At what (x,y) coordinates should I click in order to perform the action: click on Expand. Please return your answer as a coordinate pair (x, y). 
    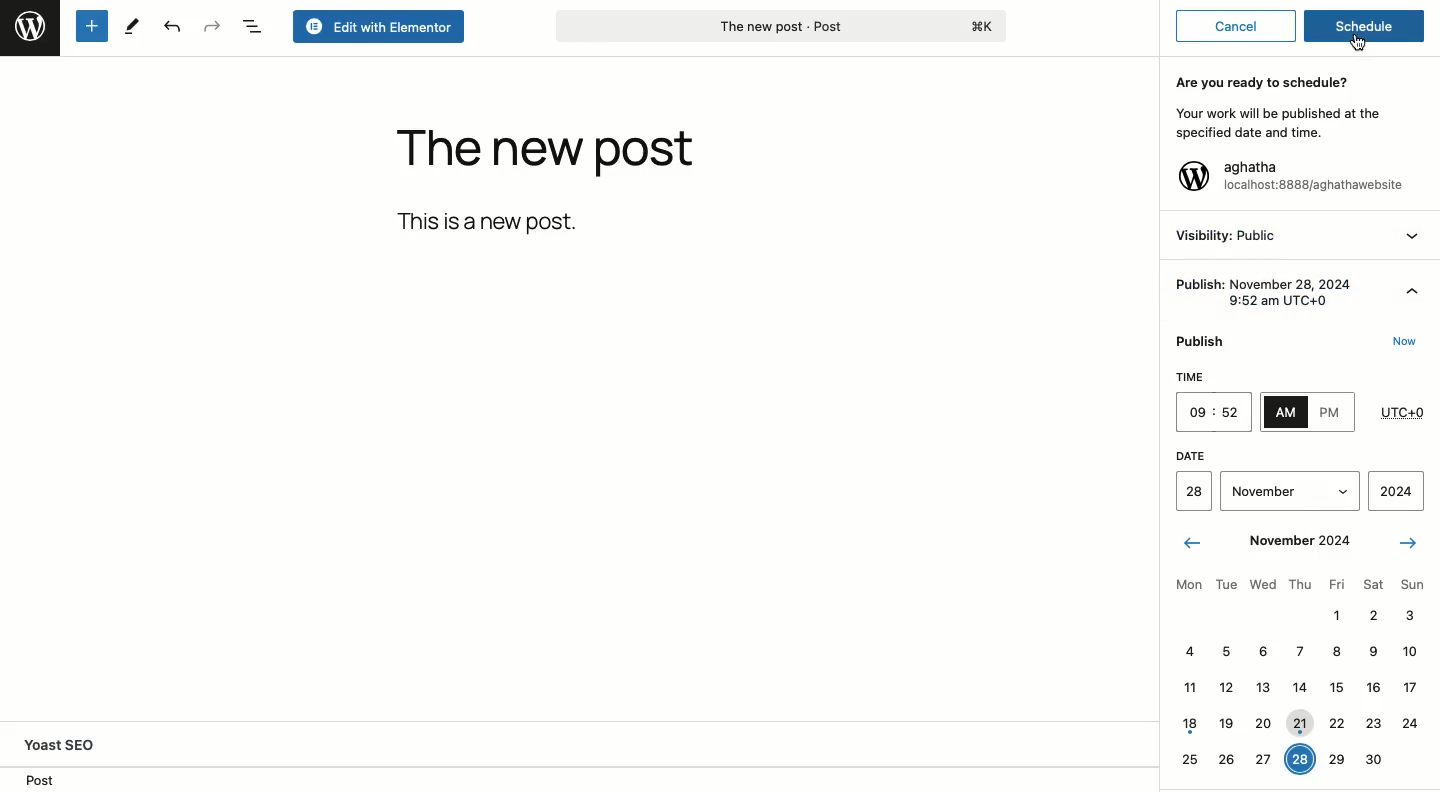
    Looking at the image, I should click on (1412, 286).